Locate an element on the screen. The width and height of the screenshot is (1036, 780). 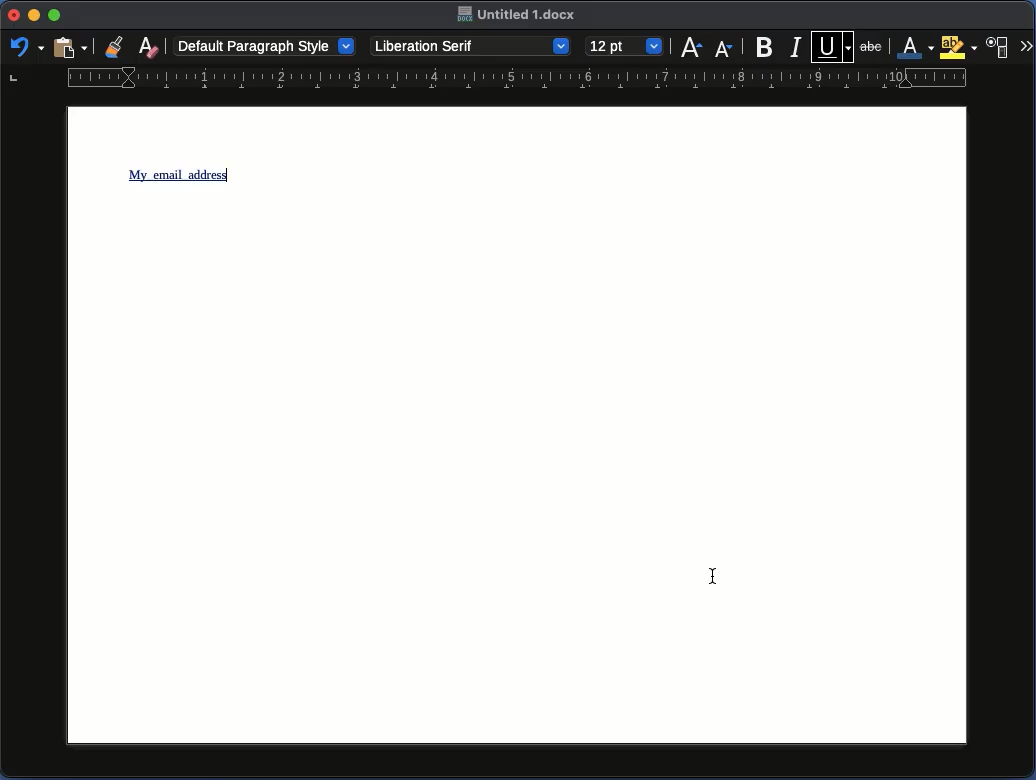
Liberation Serif is located at coordinates (472, 46).